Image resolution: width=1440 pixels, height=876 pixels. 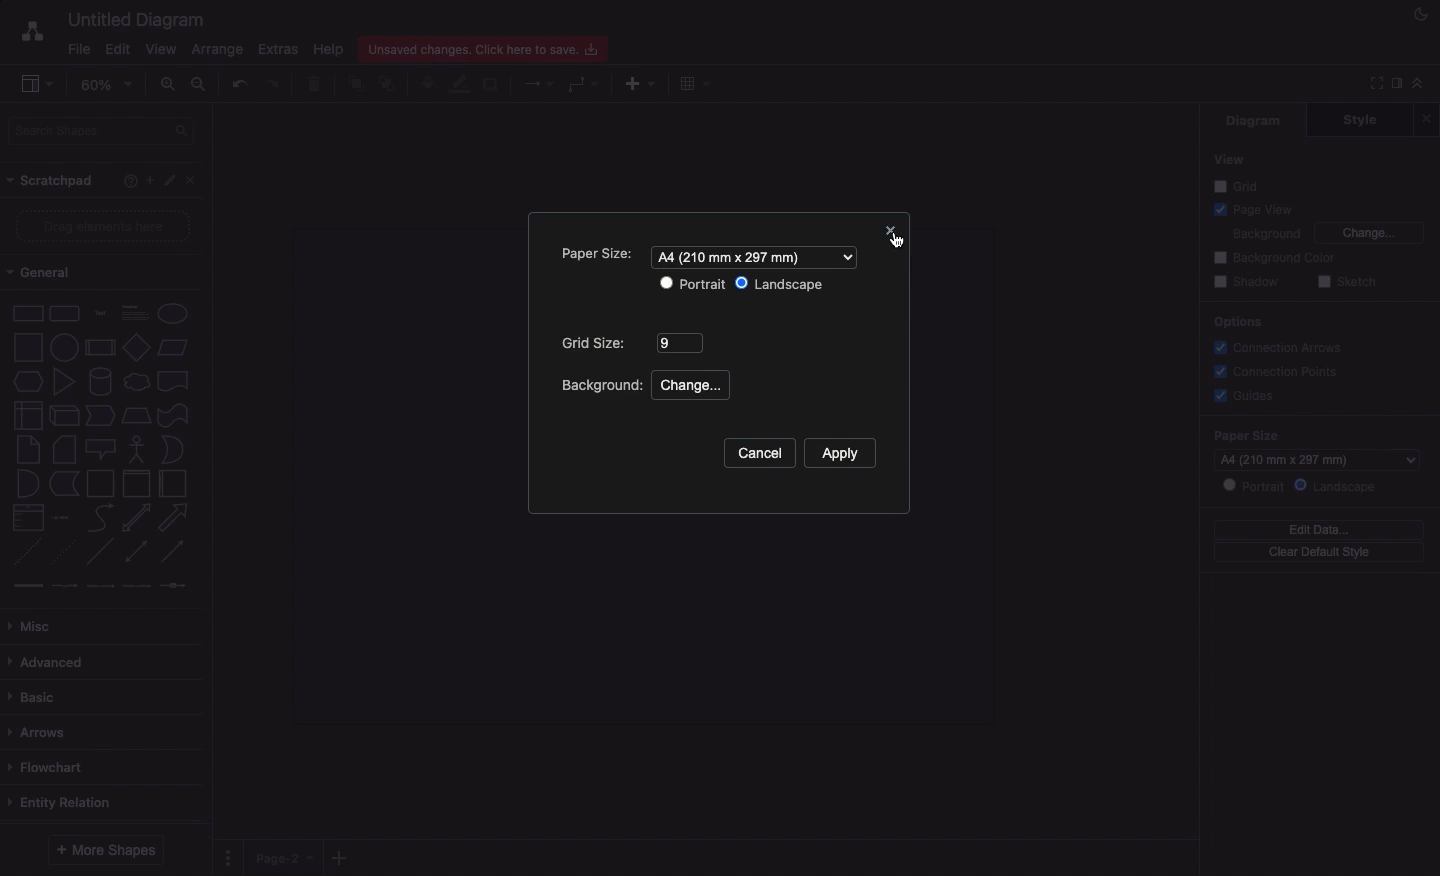 I want to click on Add, so click(x=342, y=854).